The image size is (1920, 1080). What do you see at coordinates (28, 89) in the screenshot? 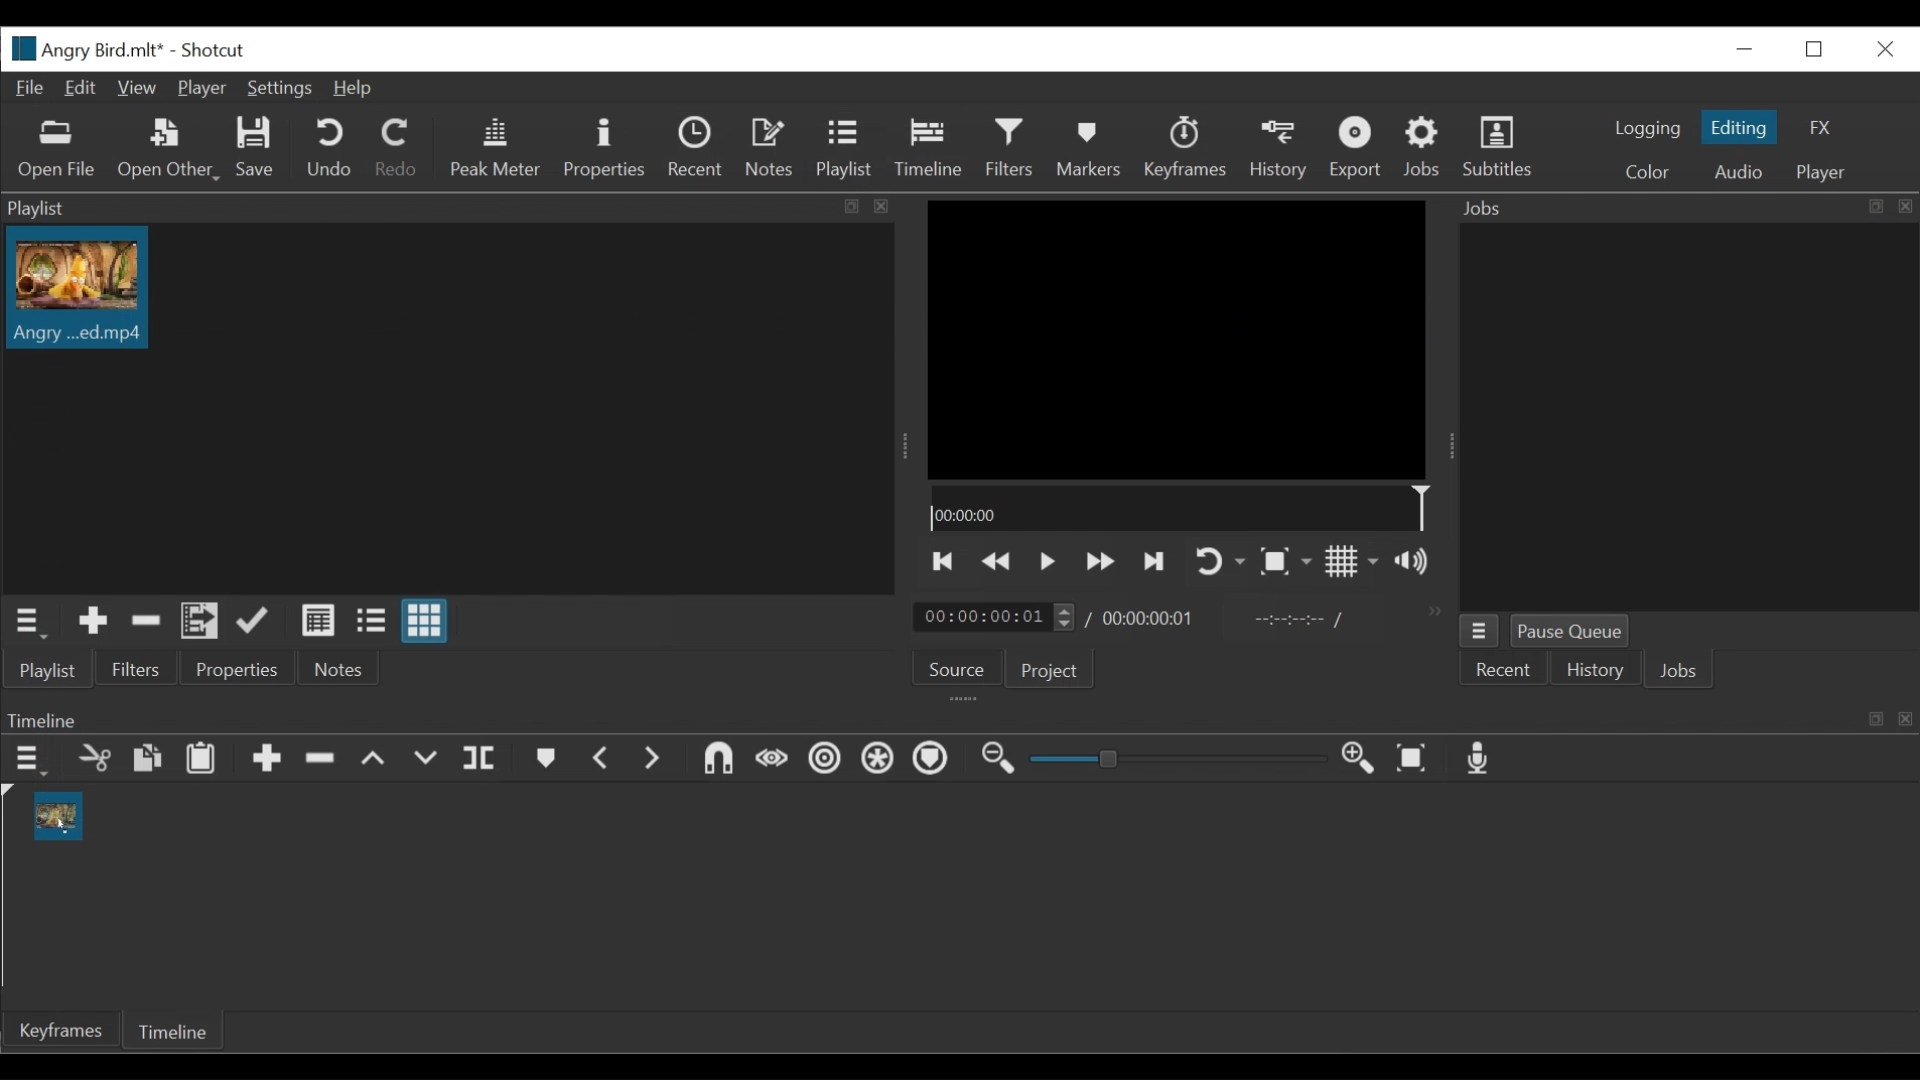
I see `File` at bounding box center [28, 89].